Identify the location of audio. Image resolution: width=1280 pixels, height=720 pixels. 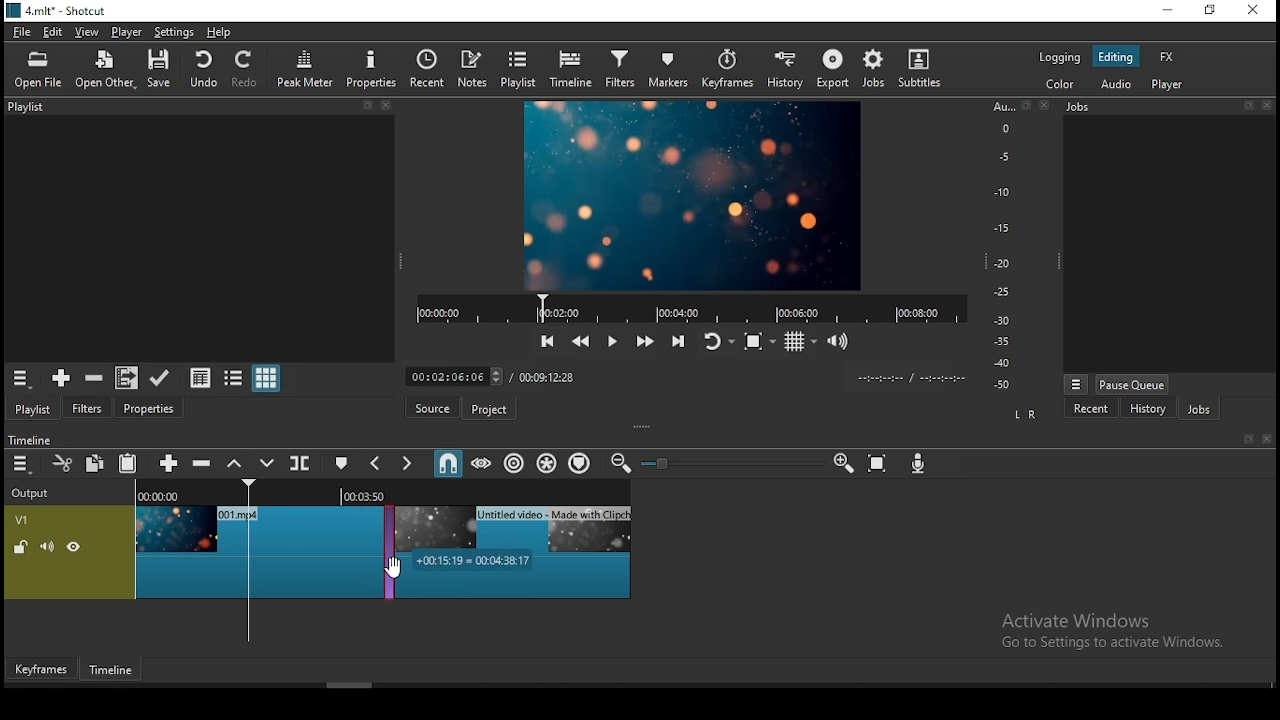
(1120, 84).